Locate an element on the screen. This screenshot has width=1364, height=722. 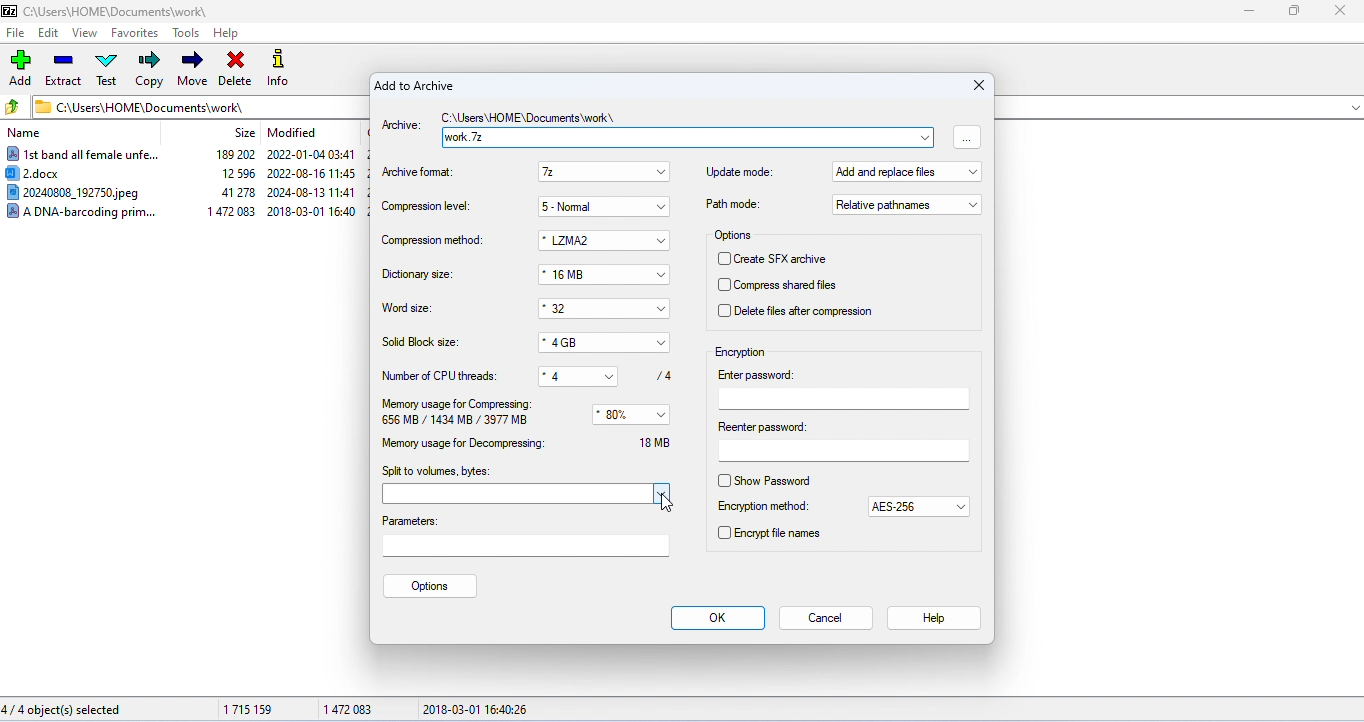
* 16 MB is located at coordinates (592, 276).